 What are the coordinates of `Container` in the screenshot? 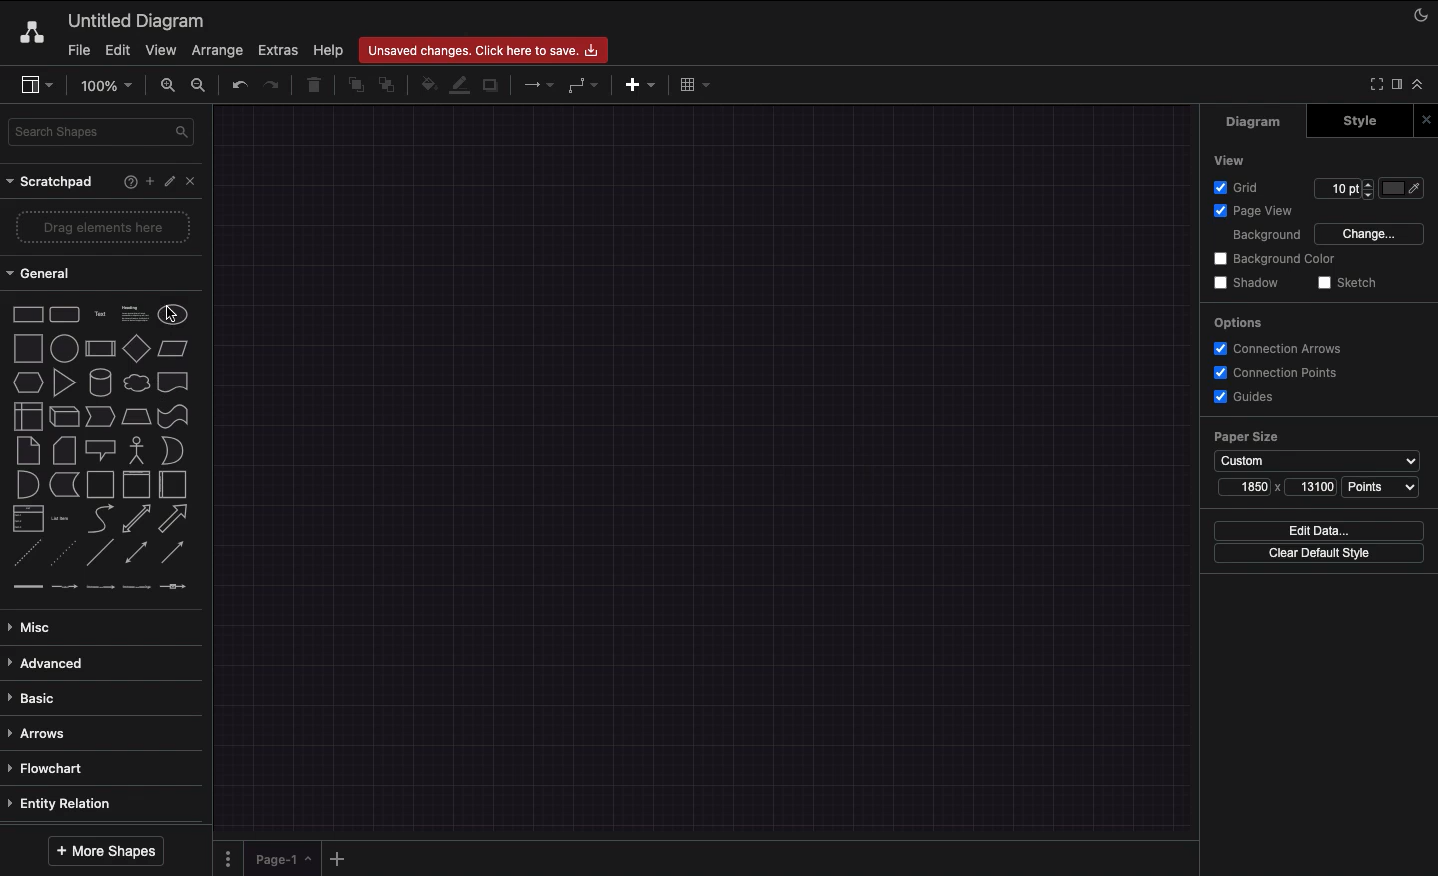 It's located at (100, 484).